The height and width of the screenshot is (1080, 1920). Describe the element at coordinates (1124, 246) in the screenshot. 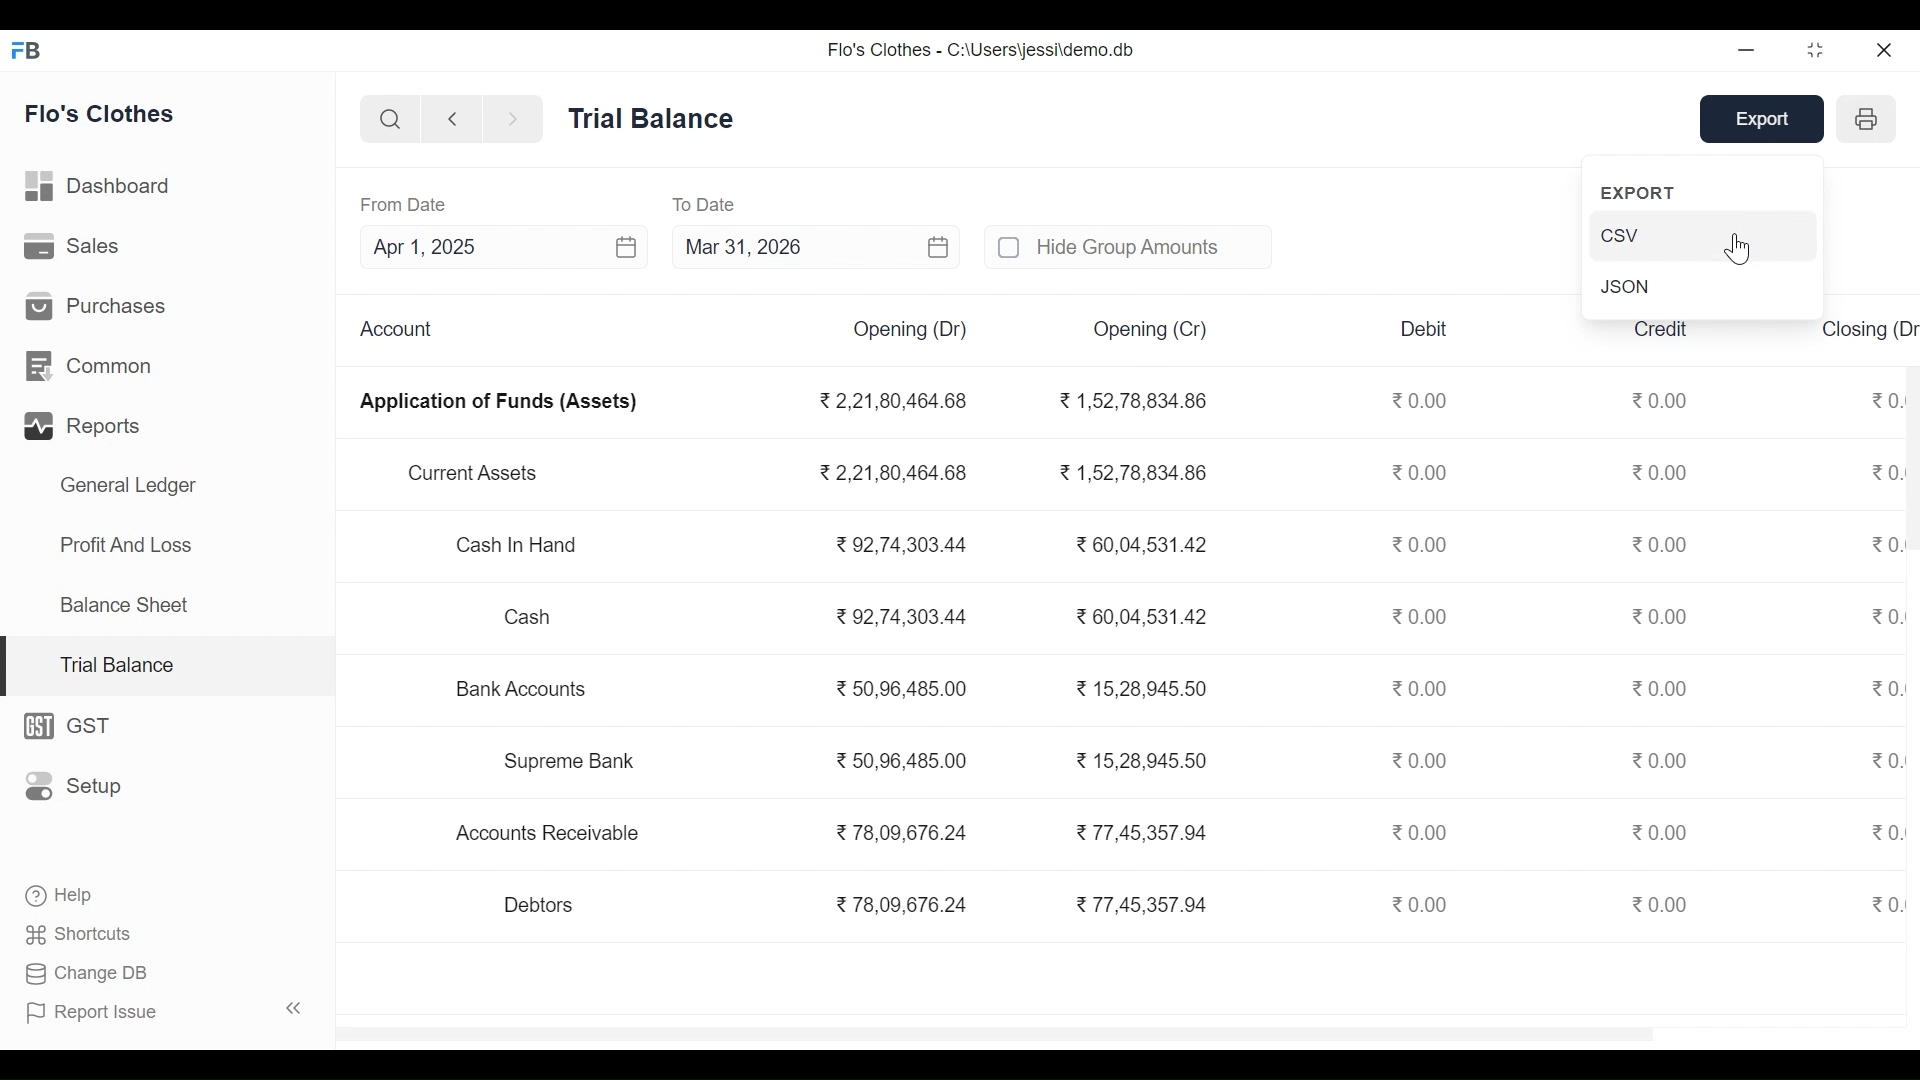

I see `unchecked Hide Group Amounts` at that location.